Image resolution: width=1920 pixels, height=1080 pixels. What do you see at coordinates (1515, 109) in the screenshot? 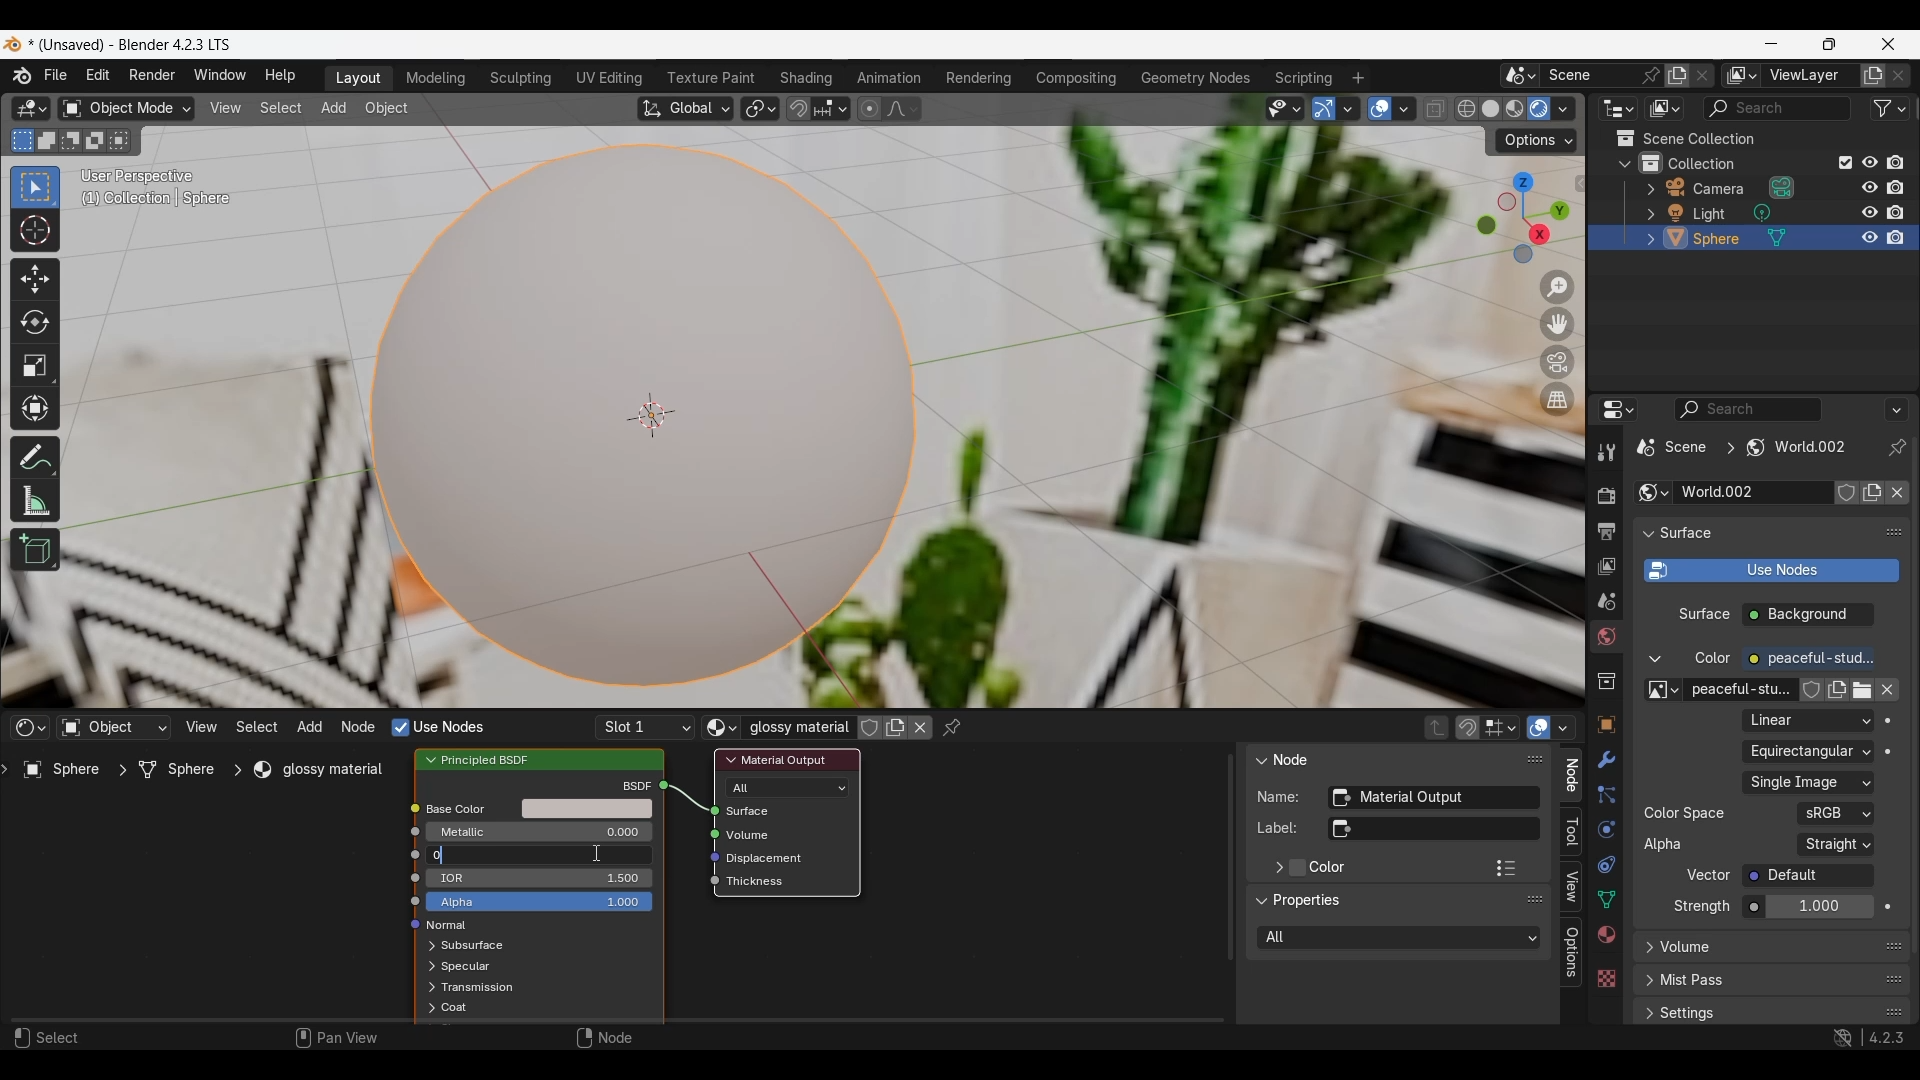
I see `Viewport shading: material preview` at bounding box center [1515, 109].